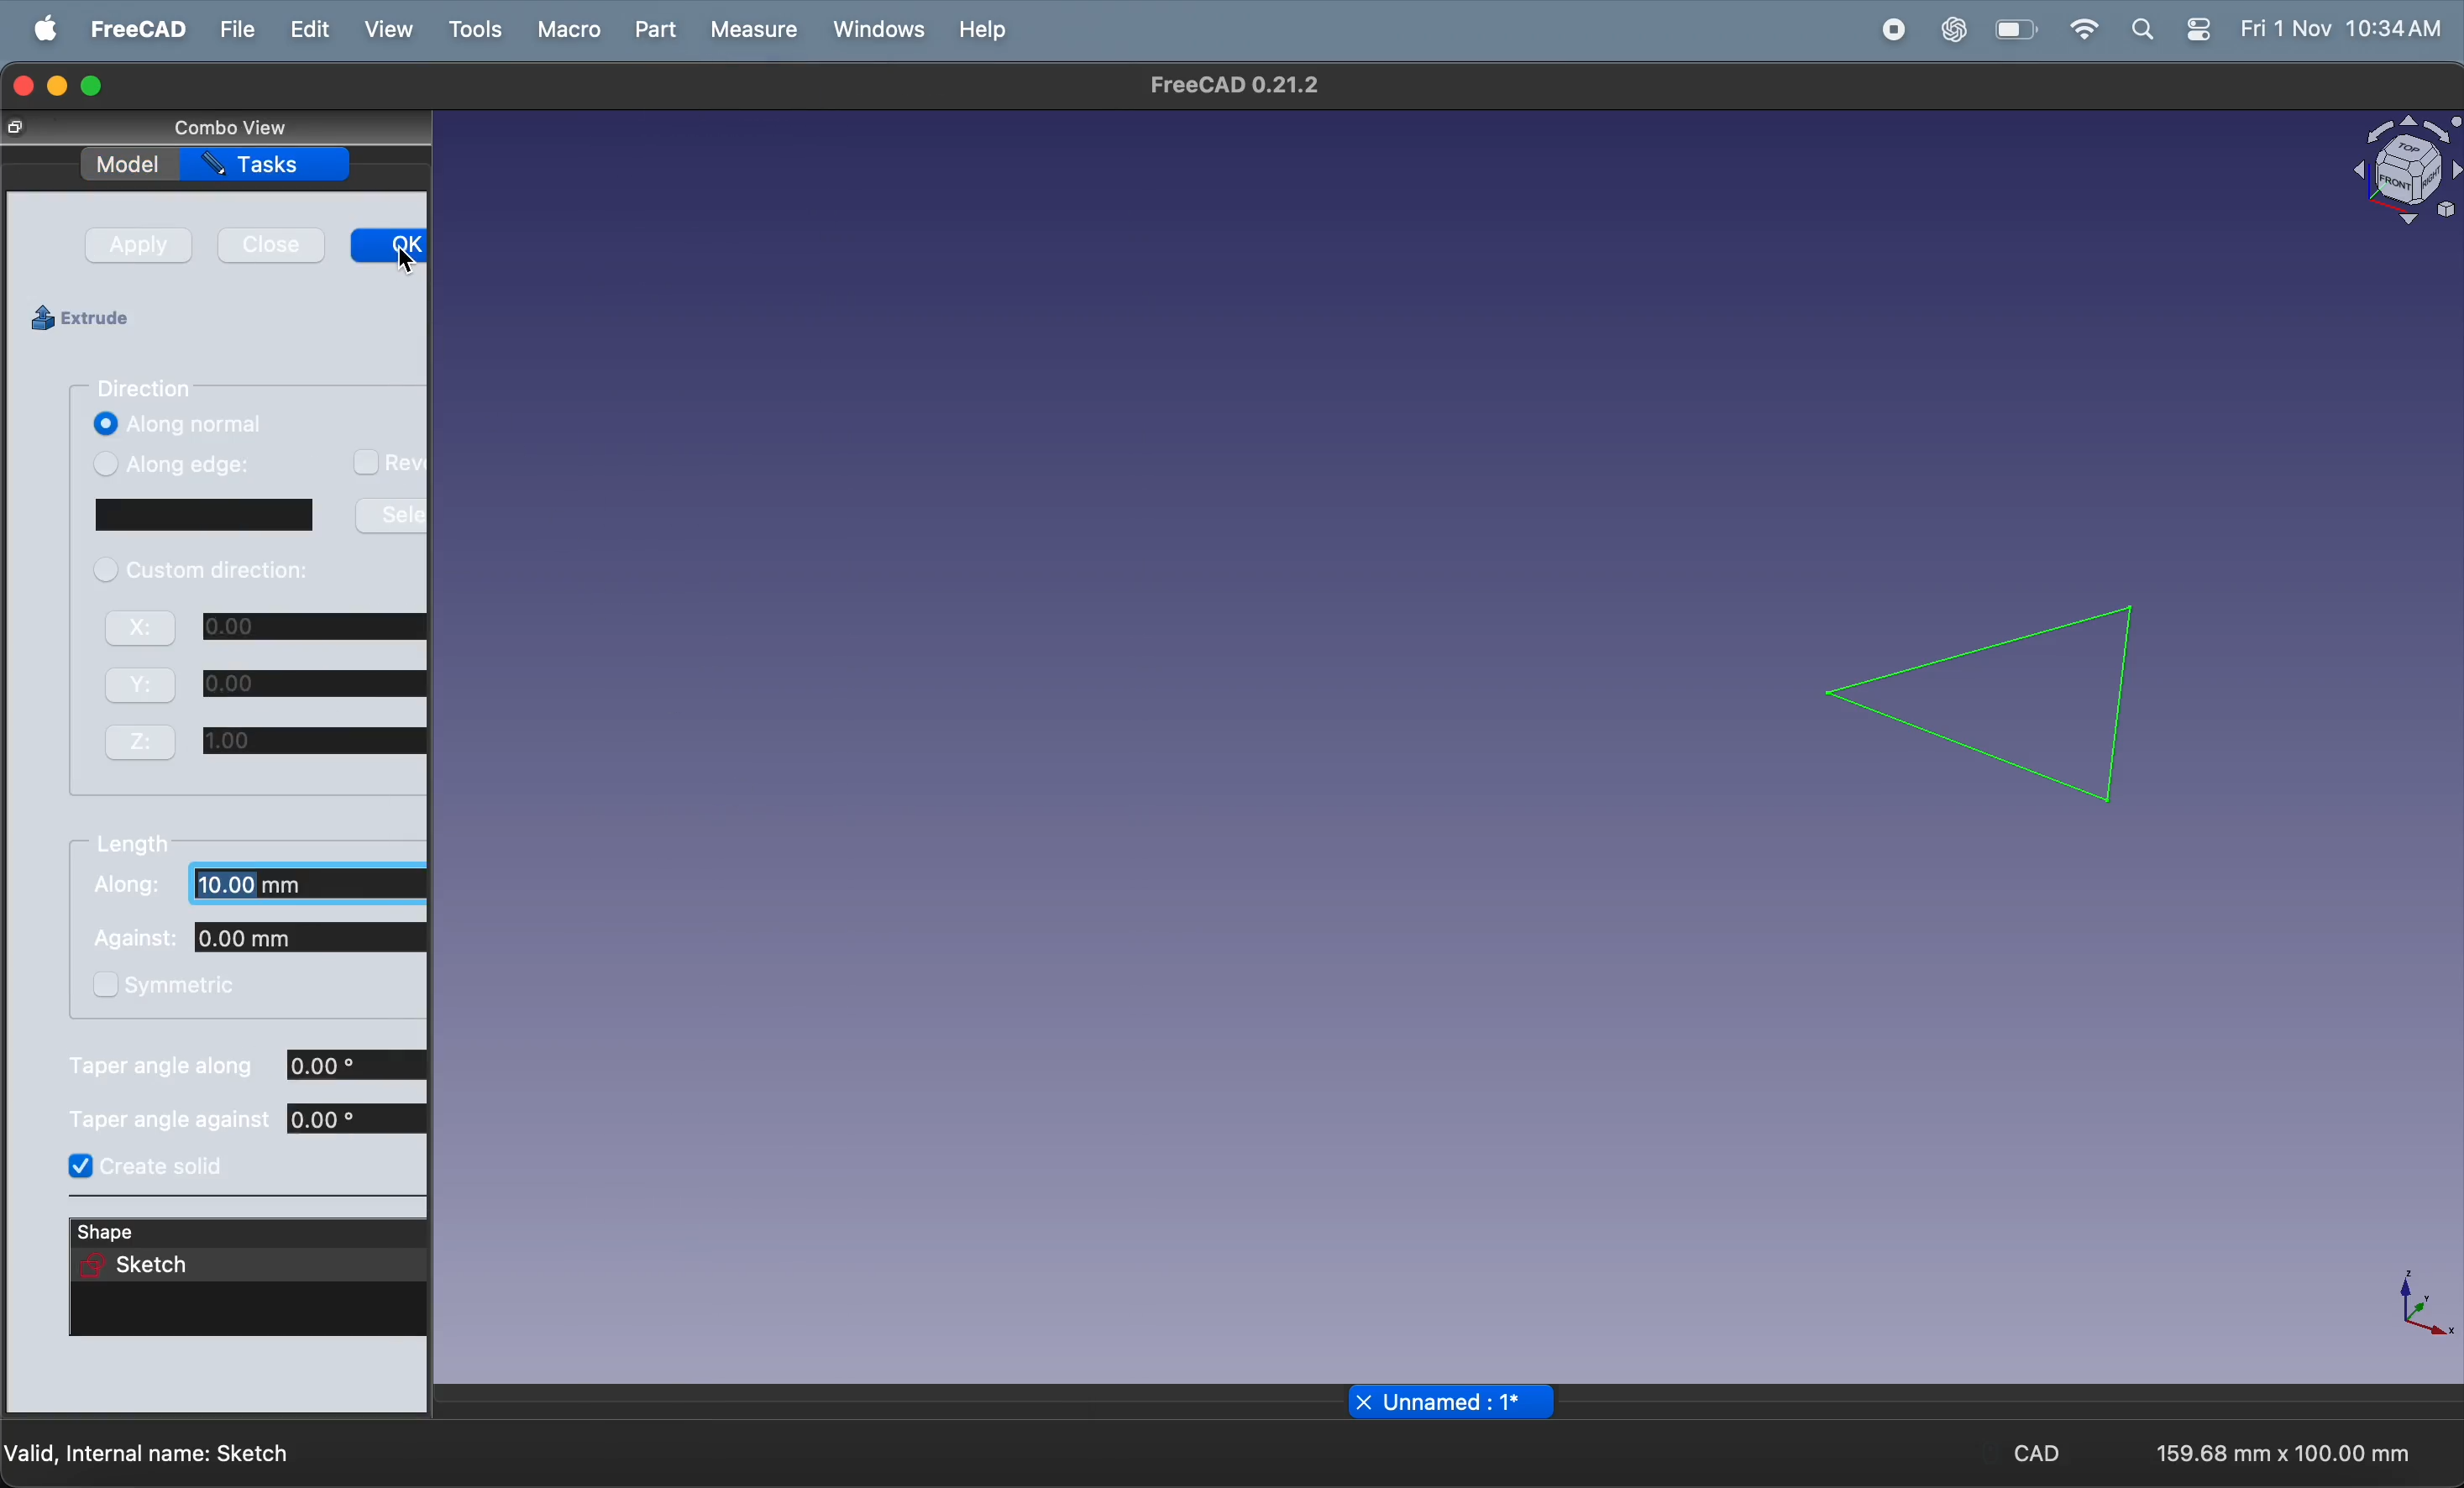 The height and width of the screenshot is (1488, 2464). Describe the element at coordinates (316, 742) in the screenshot. I see `z coordinate` at that location.